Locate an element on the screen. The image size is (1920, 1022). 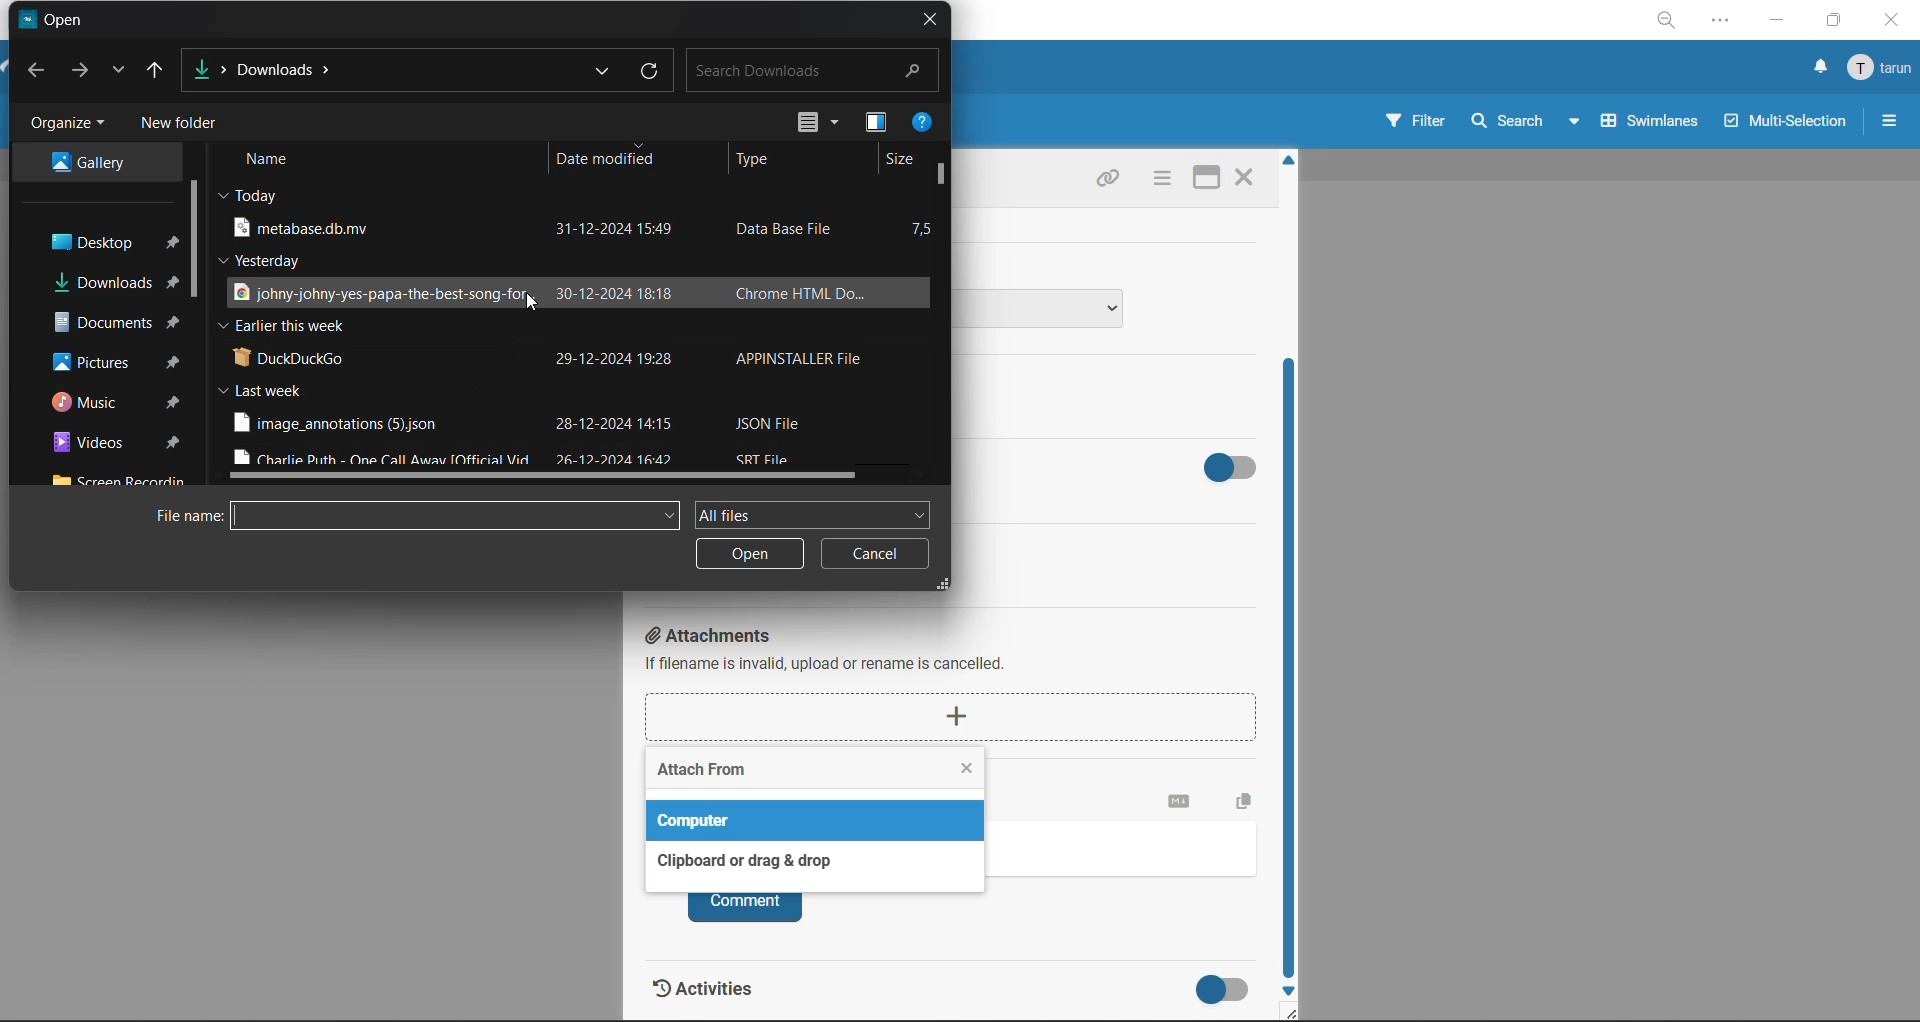
filter is located at coordinates (1417, 121).